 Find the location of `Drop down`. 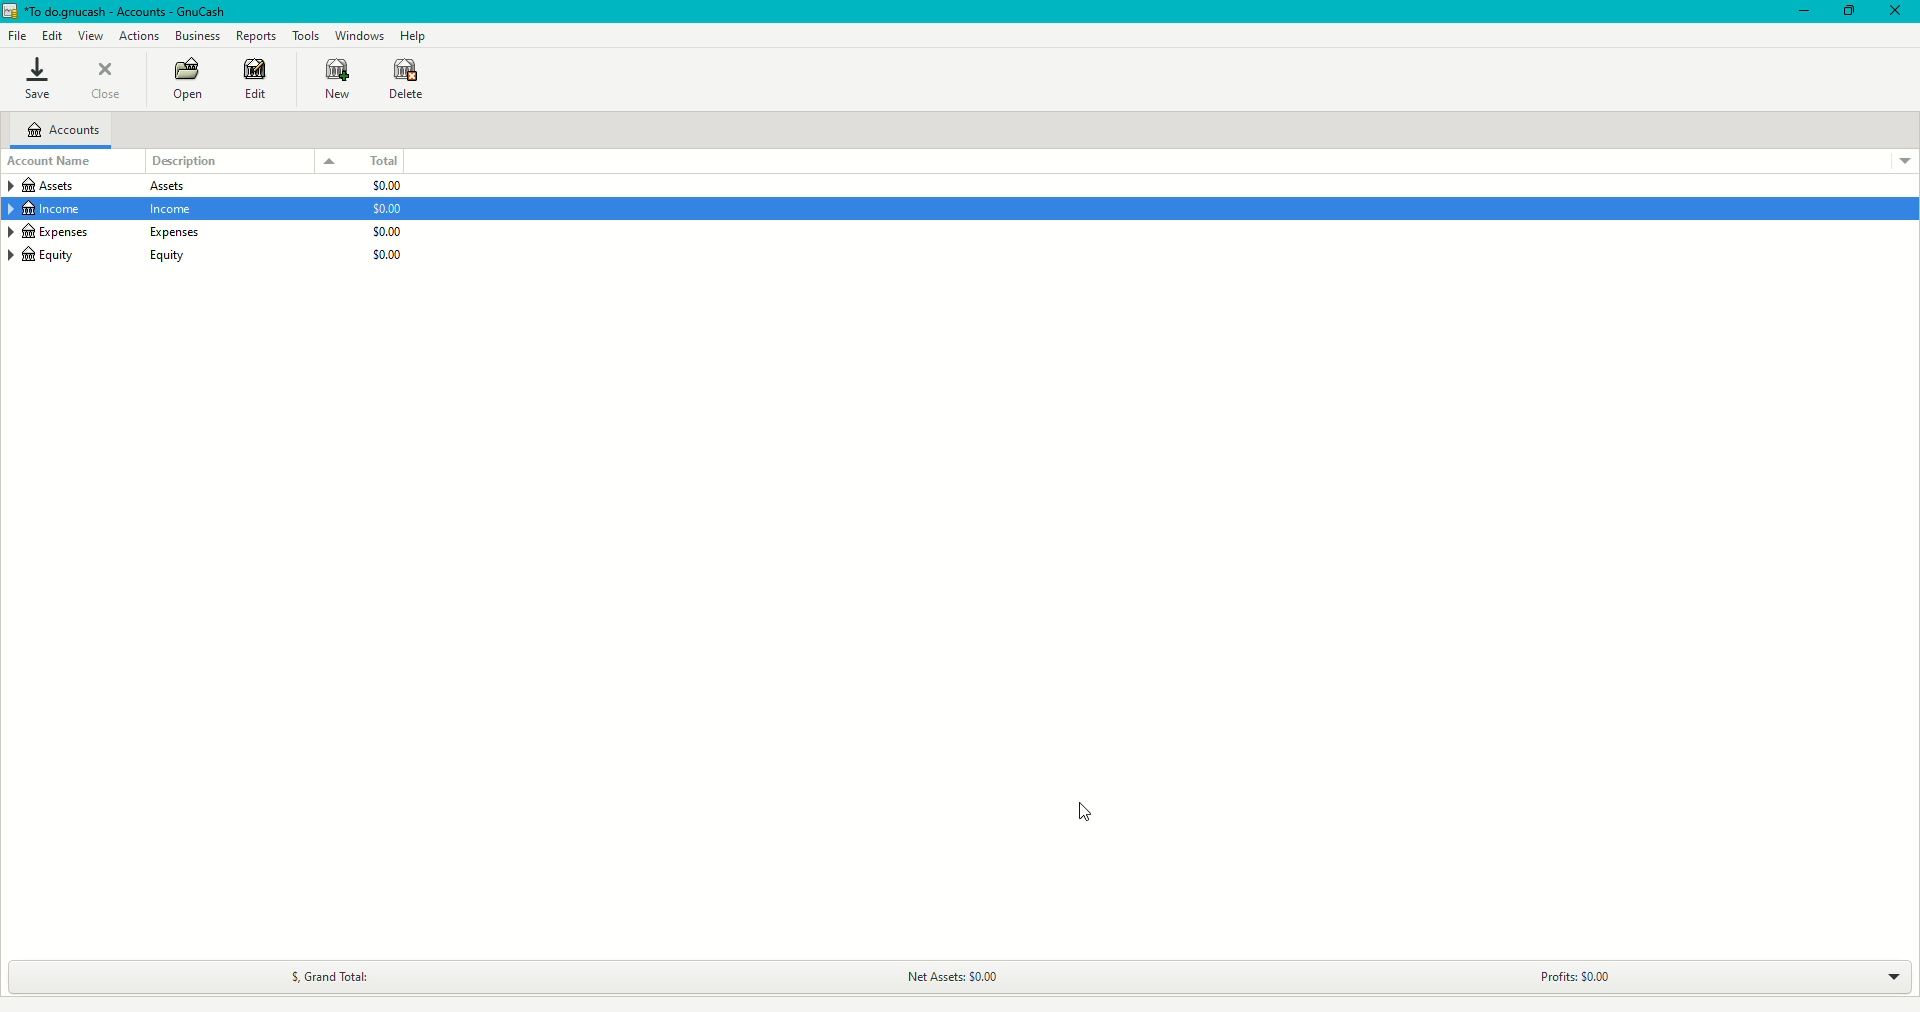

Drop down is located at coordinates (1899, 160).